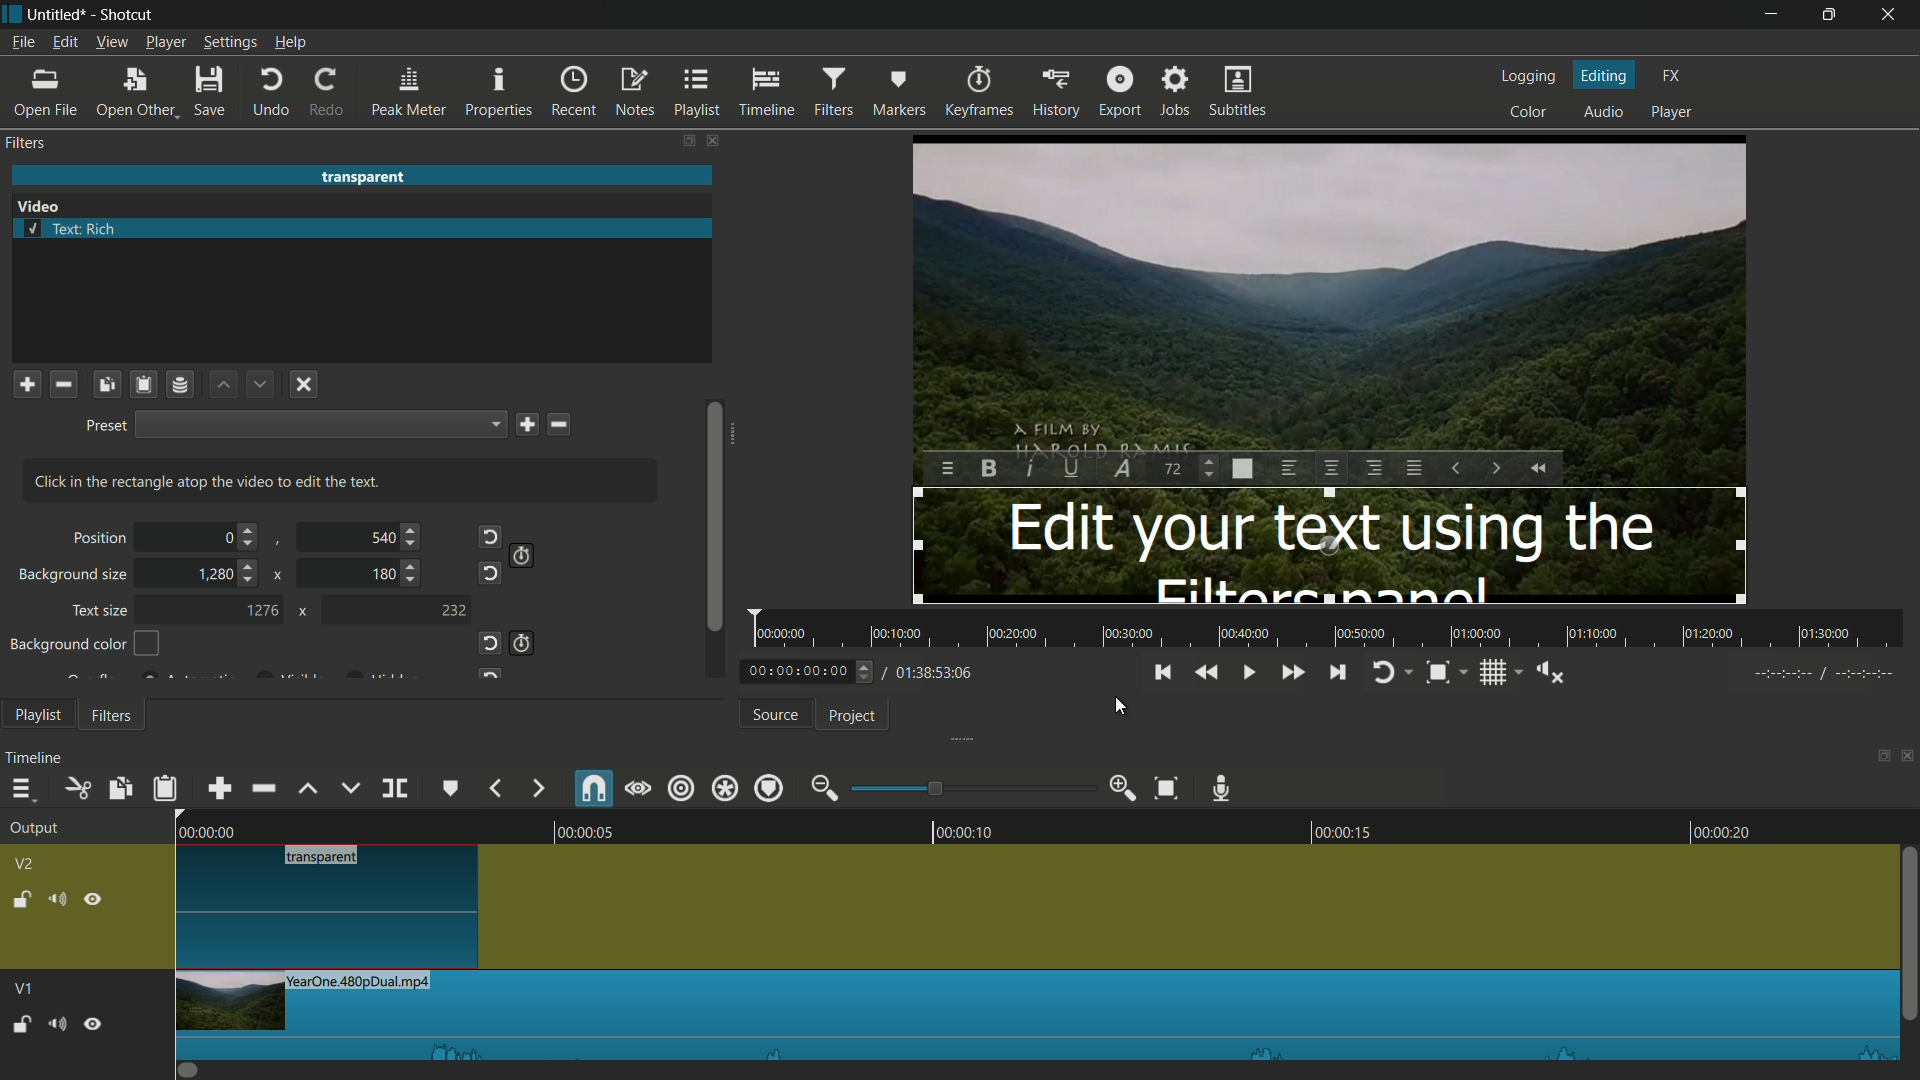 This screenshot has height=1080, width=1920. What do you see at coordinates (1031, 468) in the screenshot?
I see `italic` at bounding box center [1031, 468].